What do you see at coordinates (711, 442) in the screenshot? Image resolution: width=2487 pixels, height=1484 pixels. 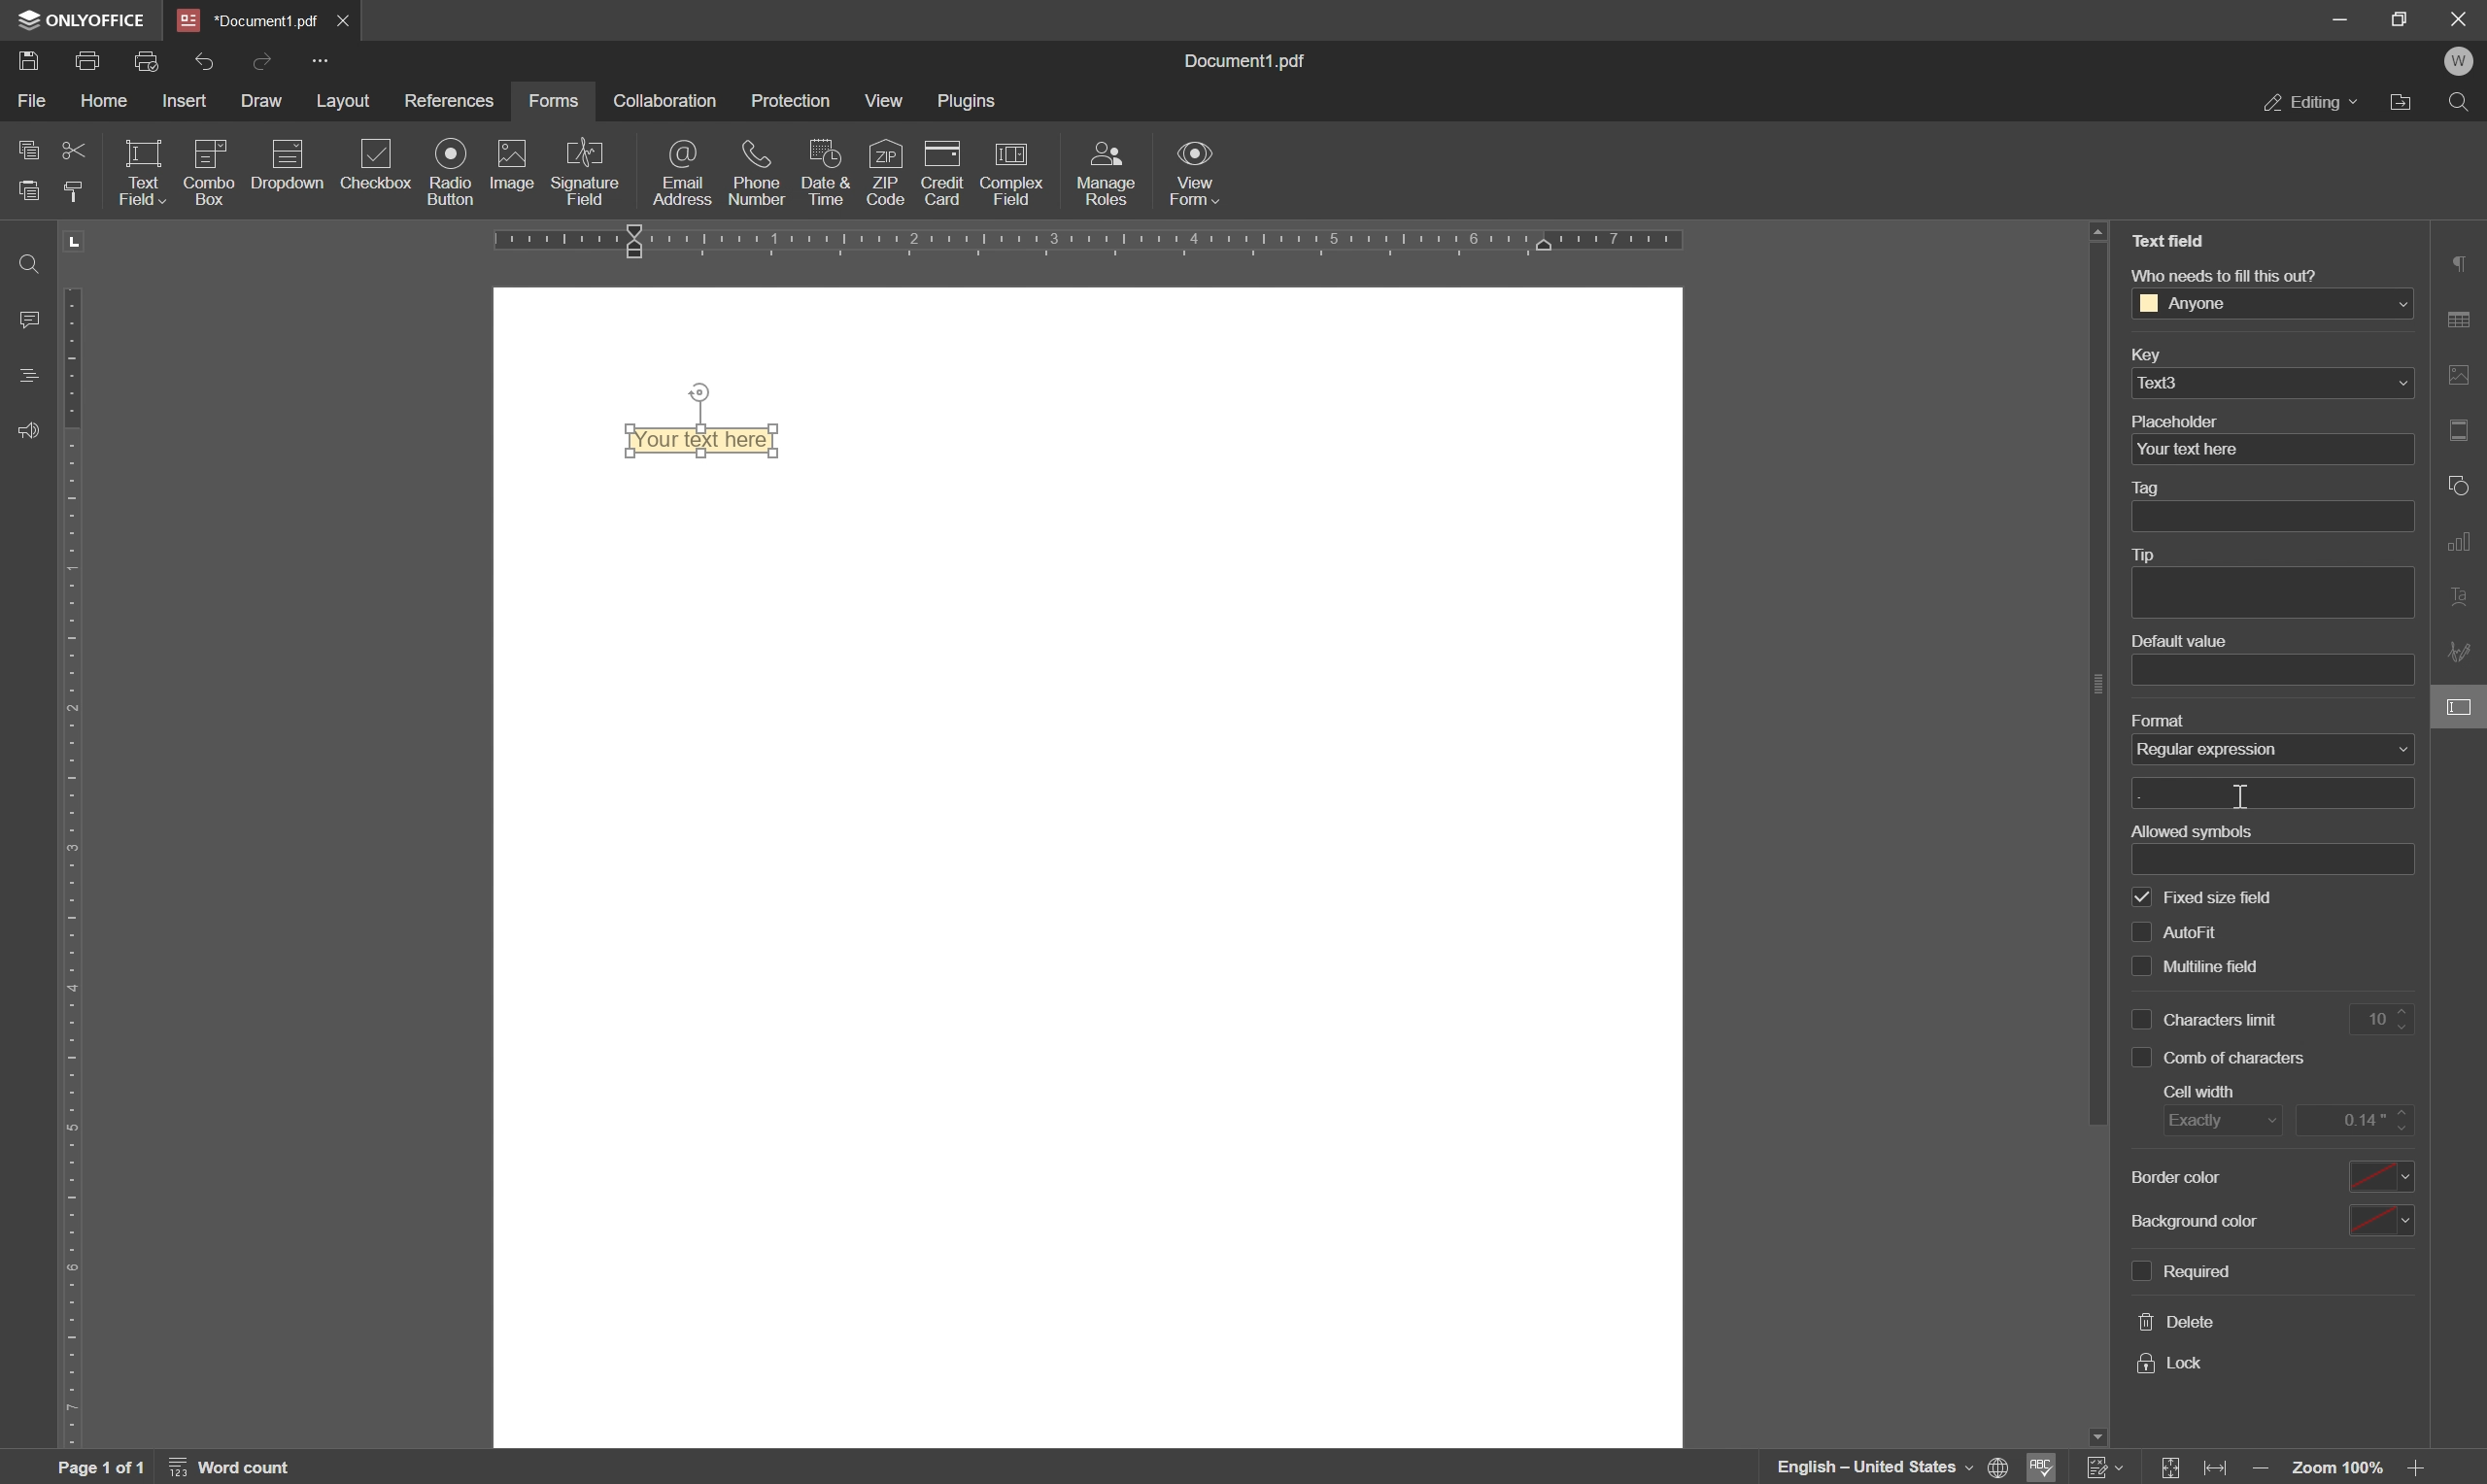 I see `Text field` at bounding box center [711, 442].